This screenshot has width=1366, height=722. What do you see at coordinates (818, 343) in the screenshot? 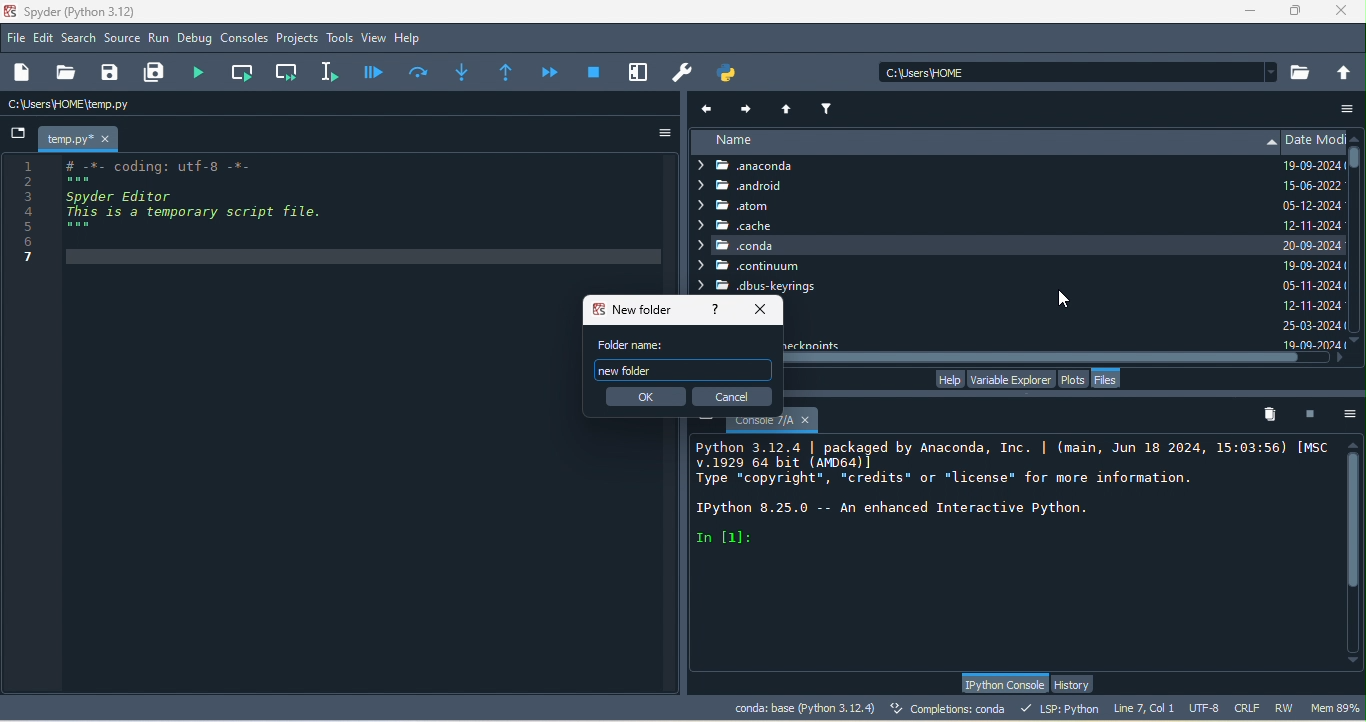
I see `checkpoints` at bounding box center [818, 343].